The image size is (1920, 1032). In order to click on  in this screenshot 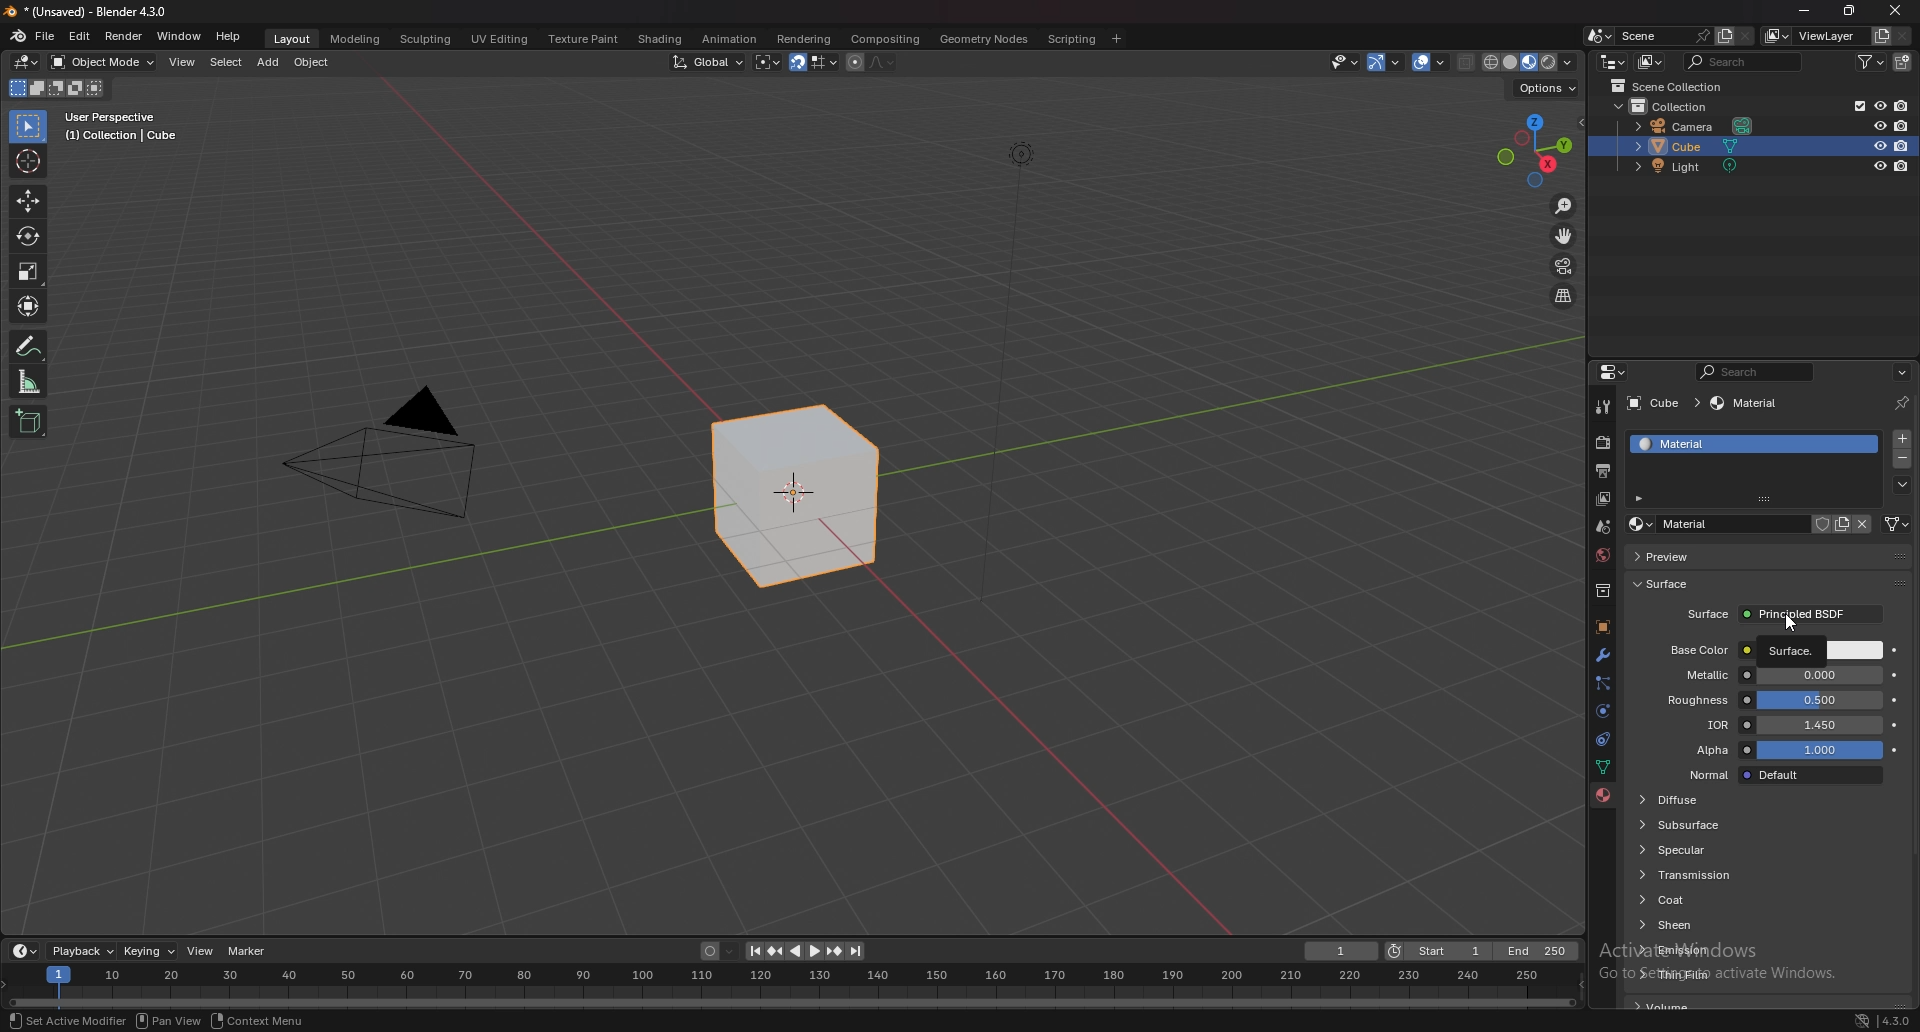, I will do `click(384, 460)`.